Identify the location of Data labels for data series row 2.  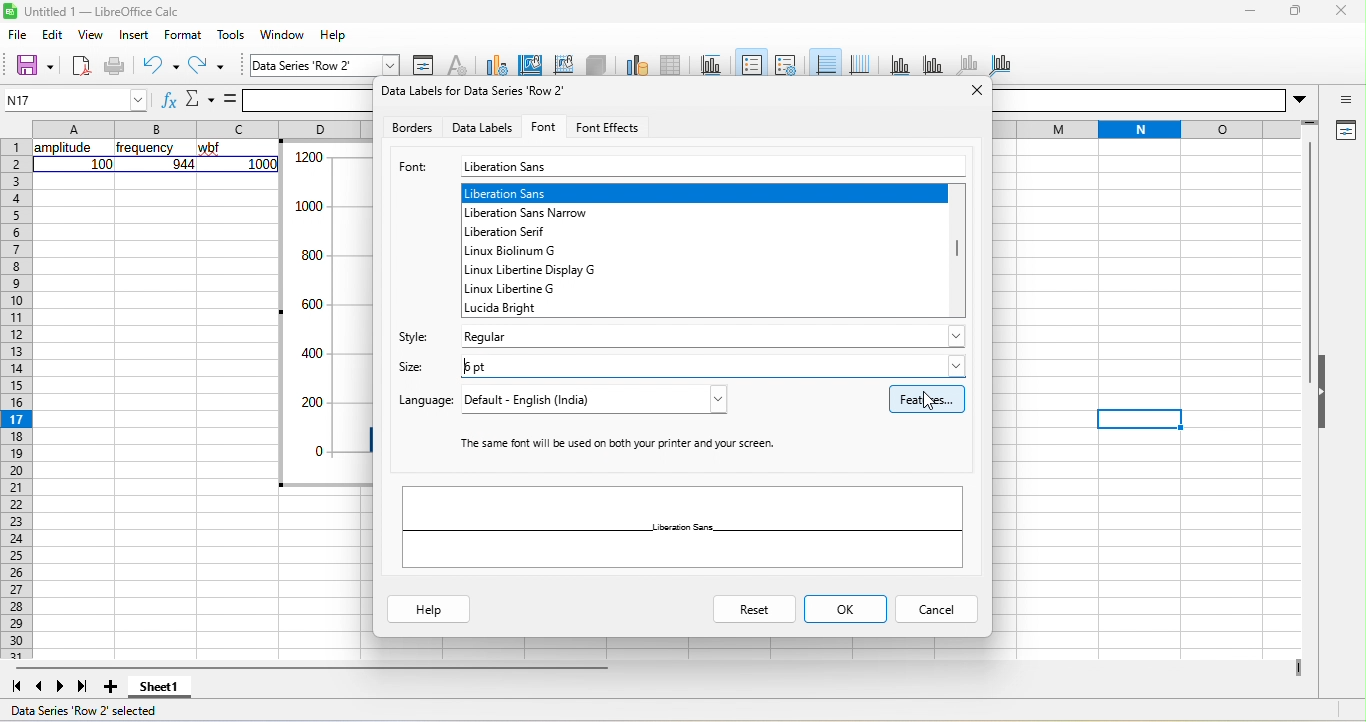
(483, 90).